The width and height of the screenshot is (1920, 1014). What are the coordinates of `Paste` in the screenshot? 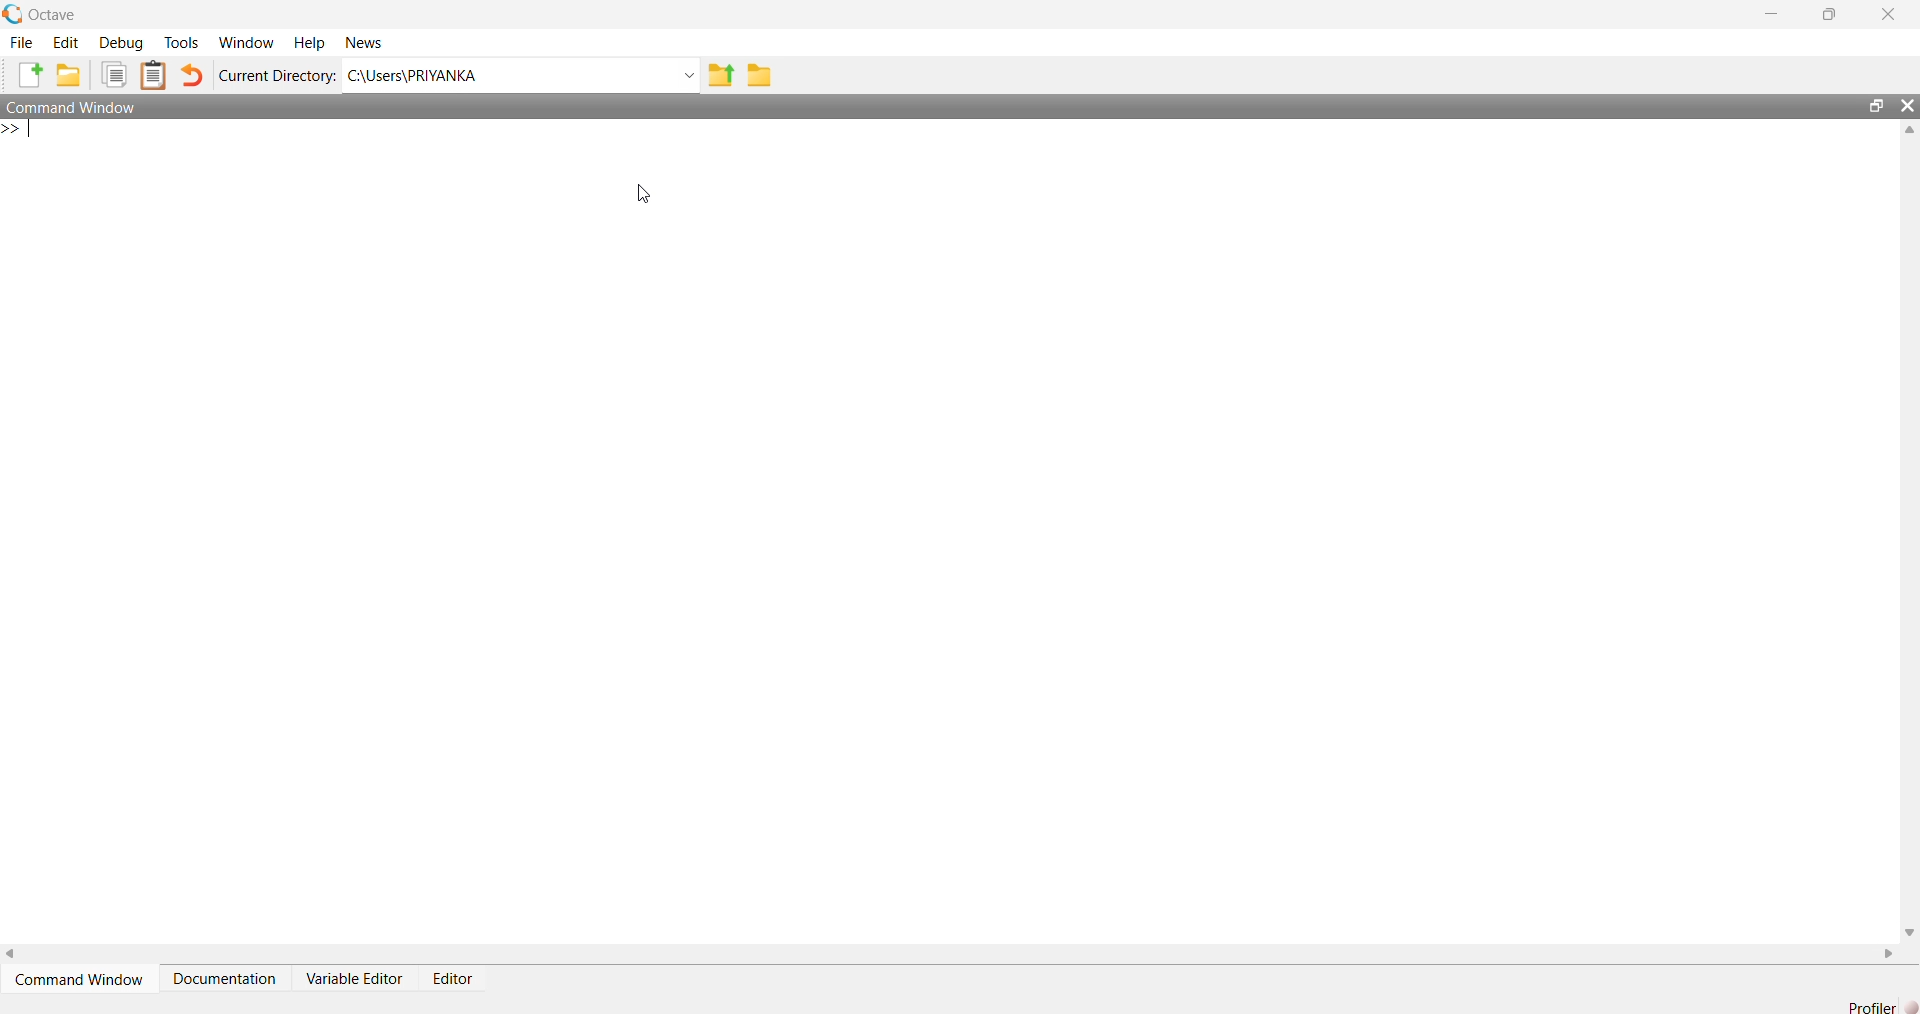 It's located at (155, 74).